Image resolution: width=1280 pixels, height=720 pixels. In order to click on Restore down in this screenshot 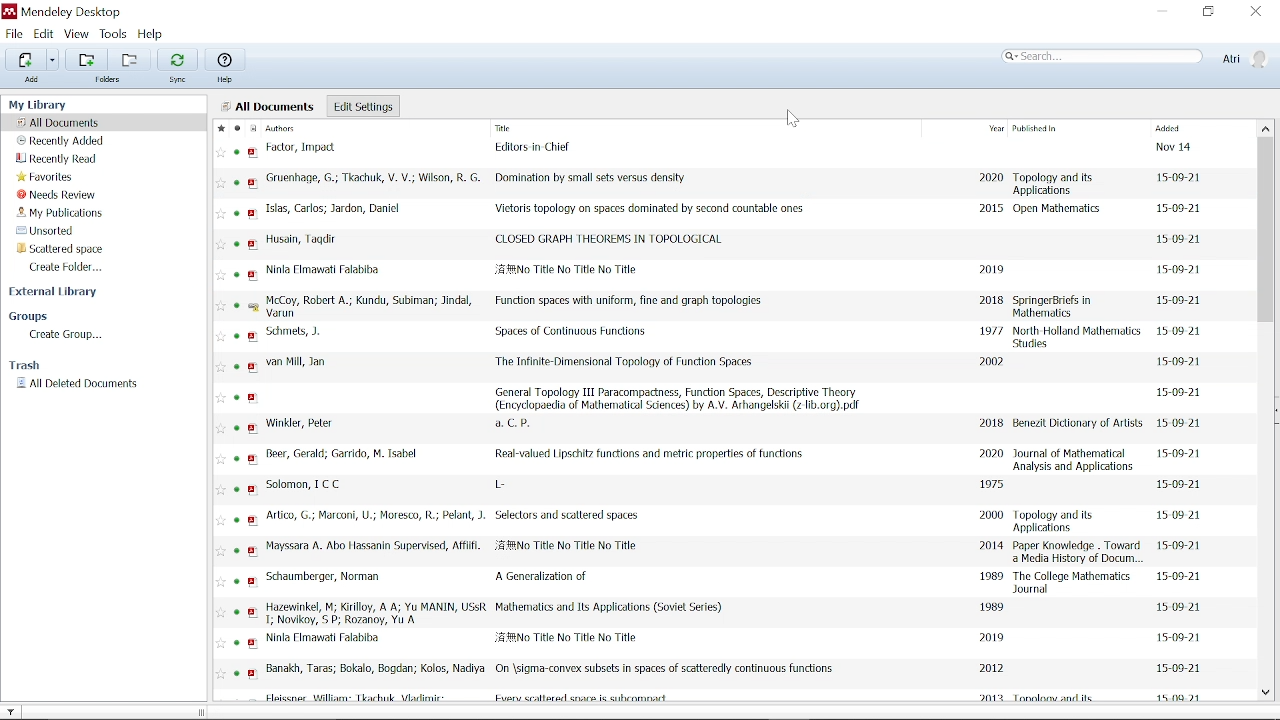, I will do `click(1209, 12)`.